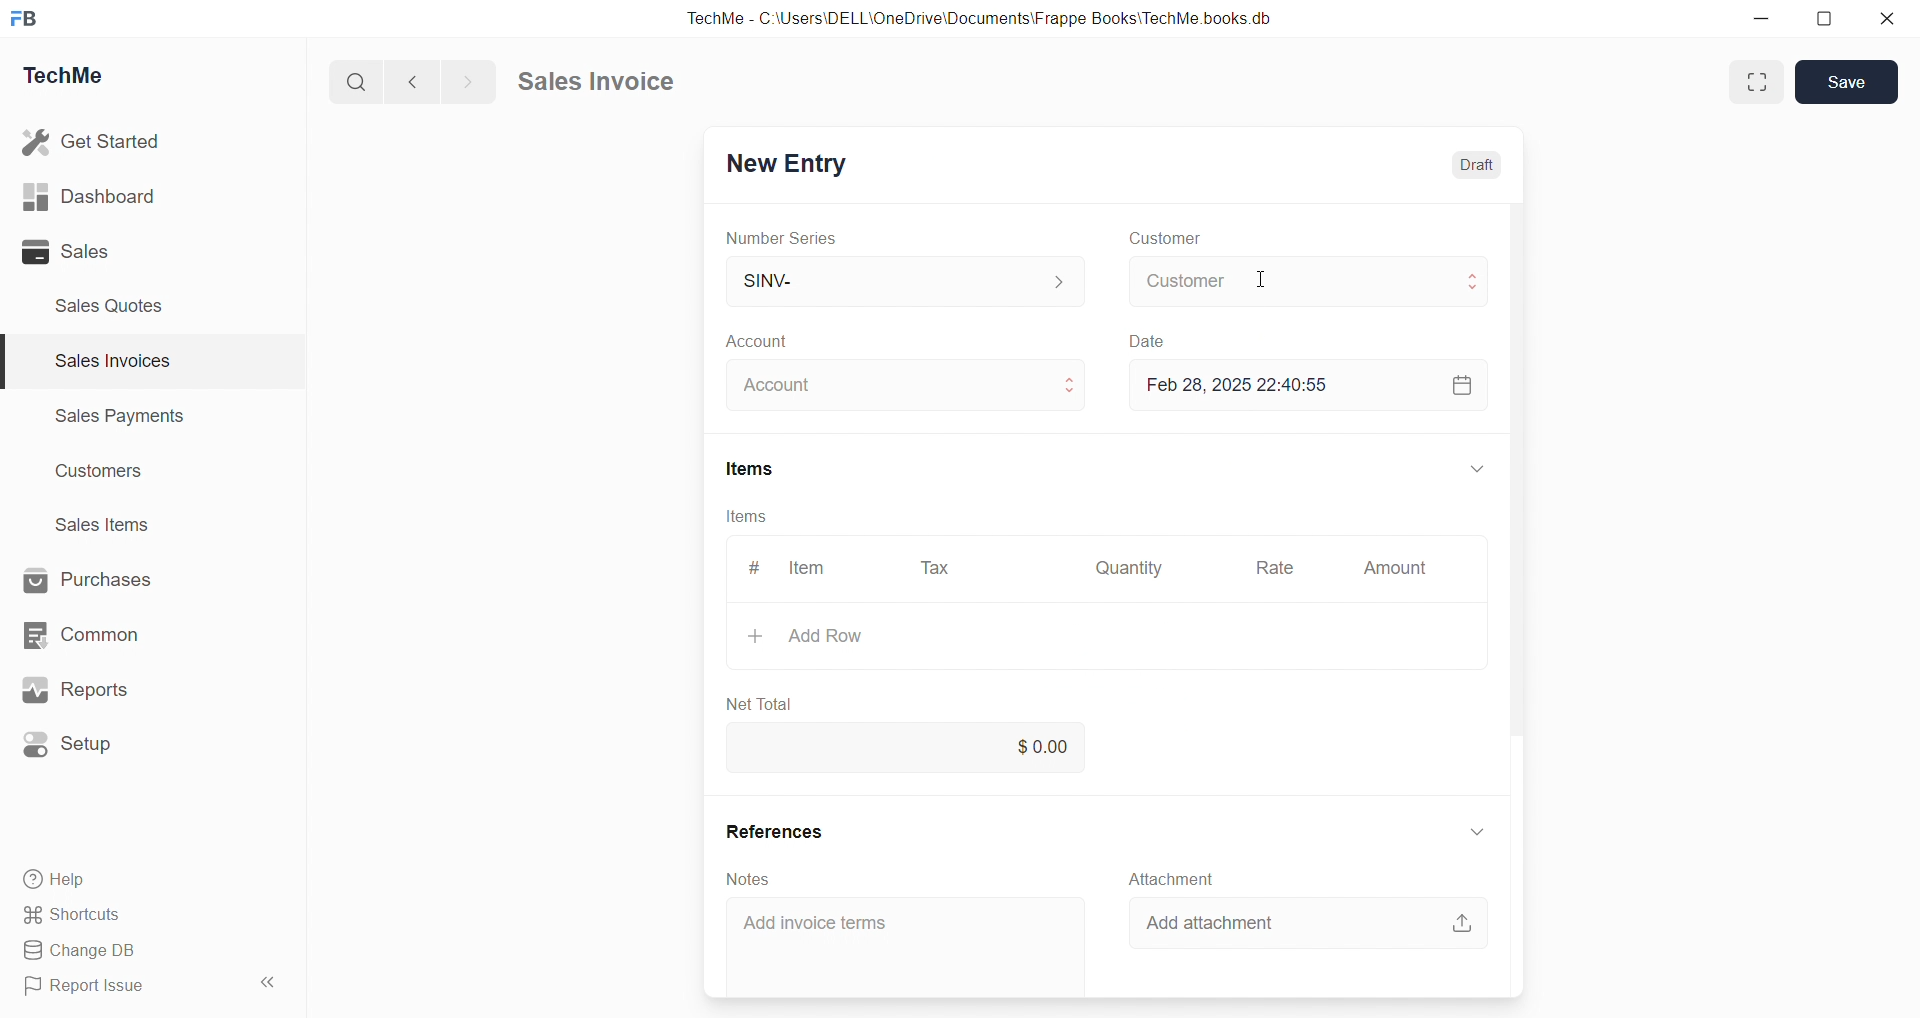 Image resolution: width=1920 pixels, height=1018 pixels. Describe the element at coordinates (984, 18) in the screenshot. I see `TechMe - C:\Users\DELL\OneDrive\Documents\Frappe Books'TechMe books db` at that location.